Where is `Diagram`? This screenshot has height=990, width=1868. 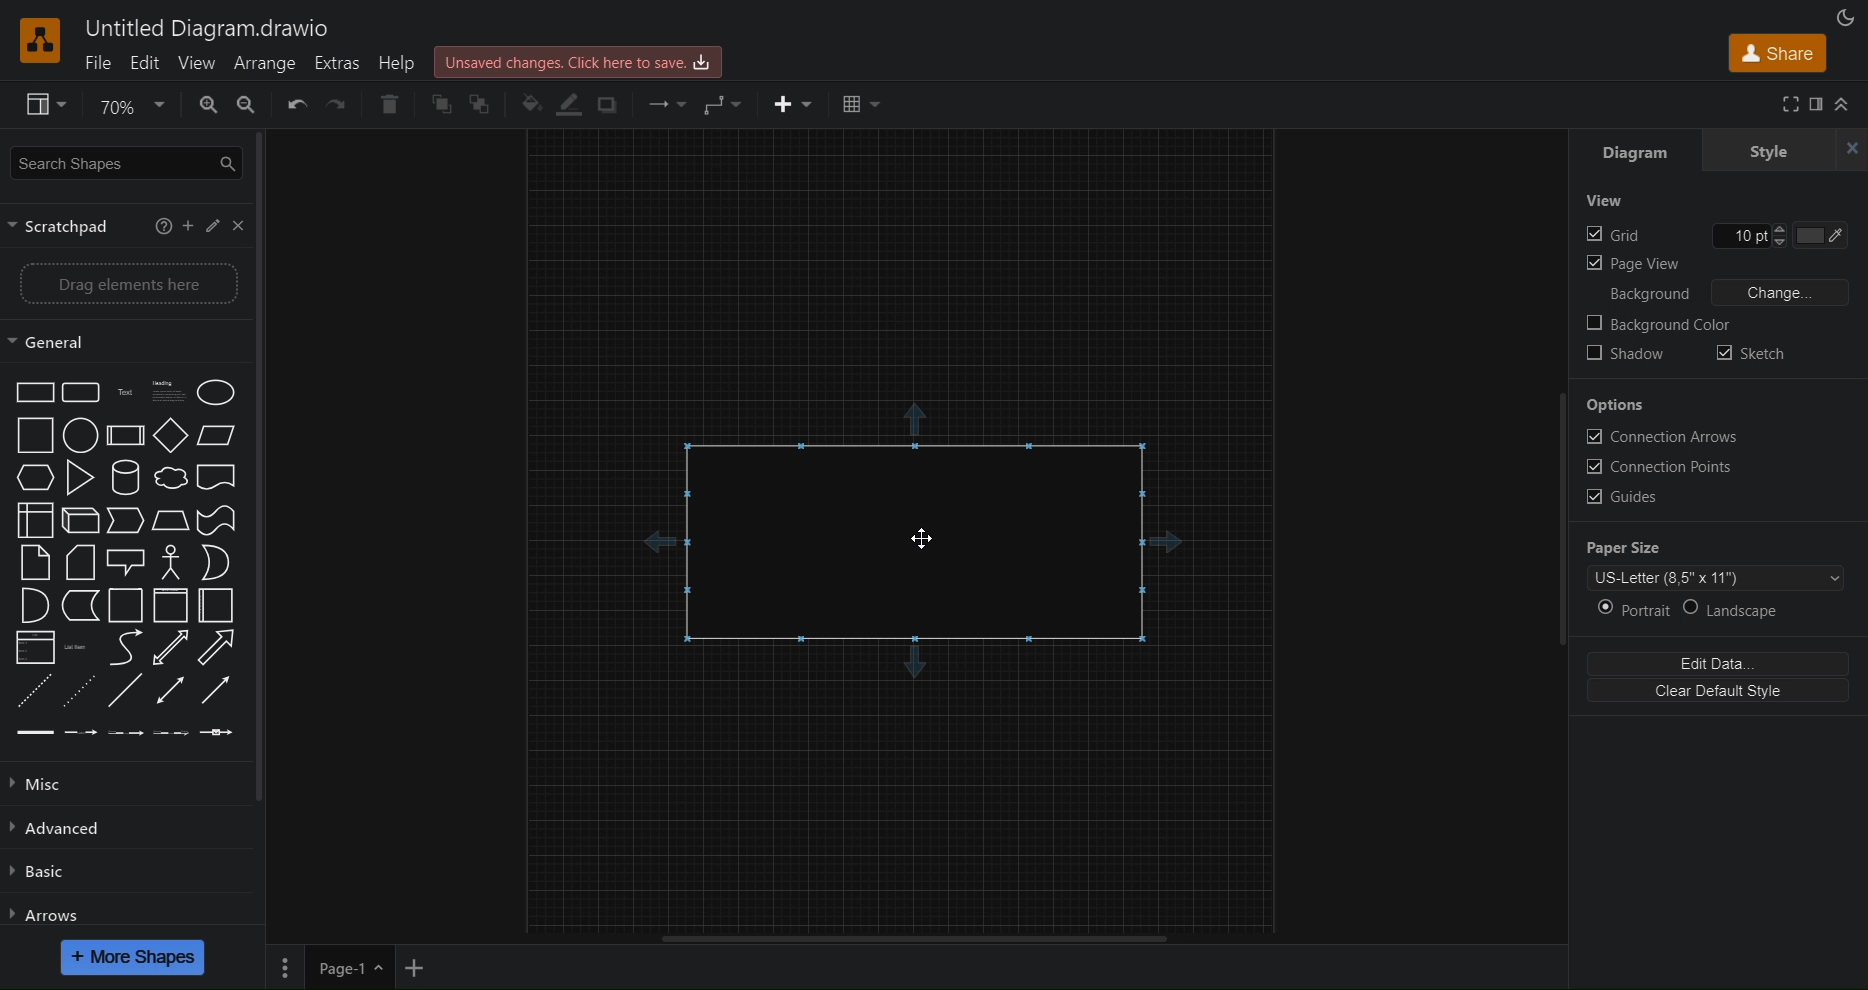
Diagram is located at coordinates (1641, 148).